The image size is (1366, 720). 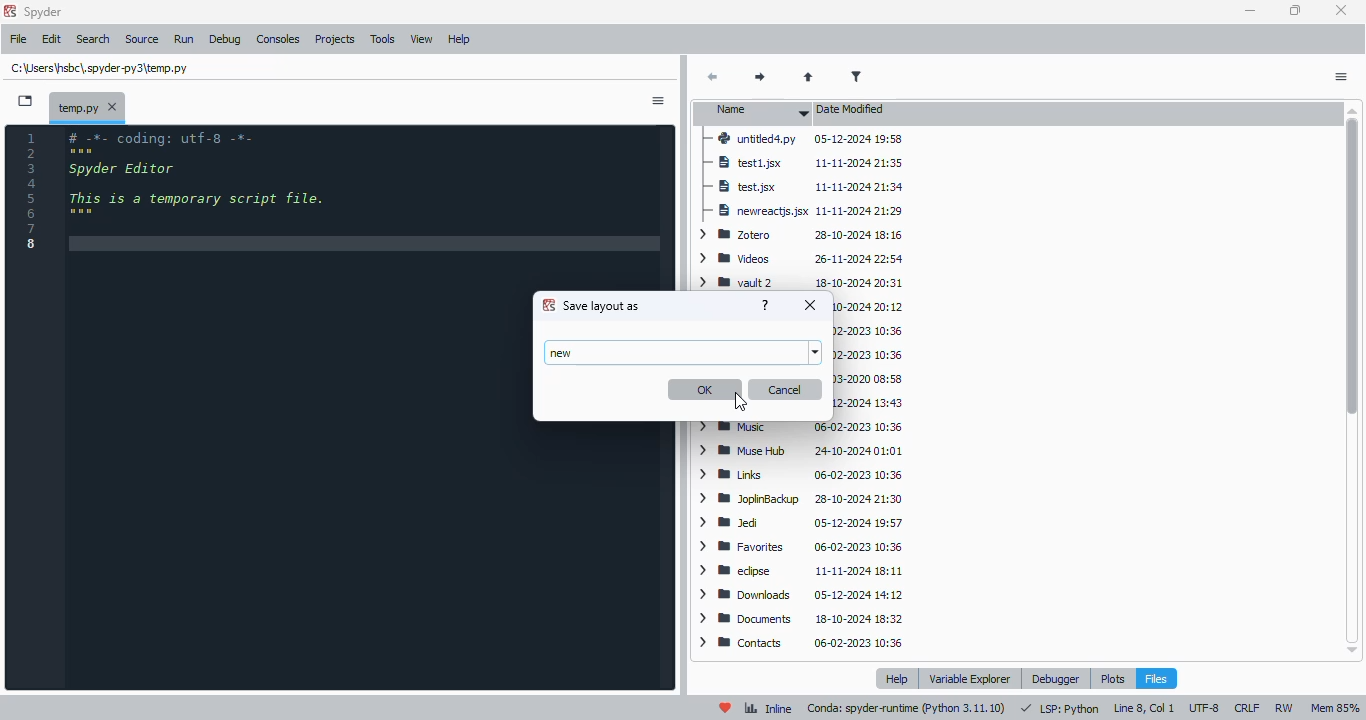 What do you see at coordinates (868, 403) in the screenshot?
I see `OneDrive` at bounding box center [868, 403].